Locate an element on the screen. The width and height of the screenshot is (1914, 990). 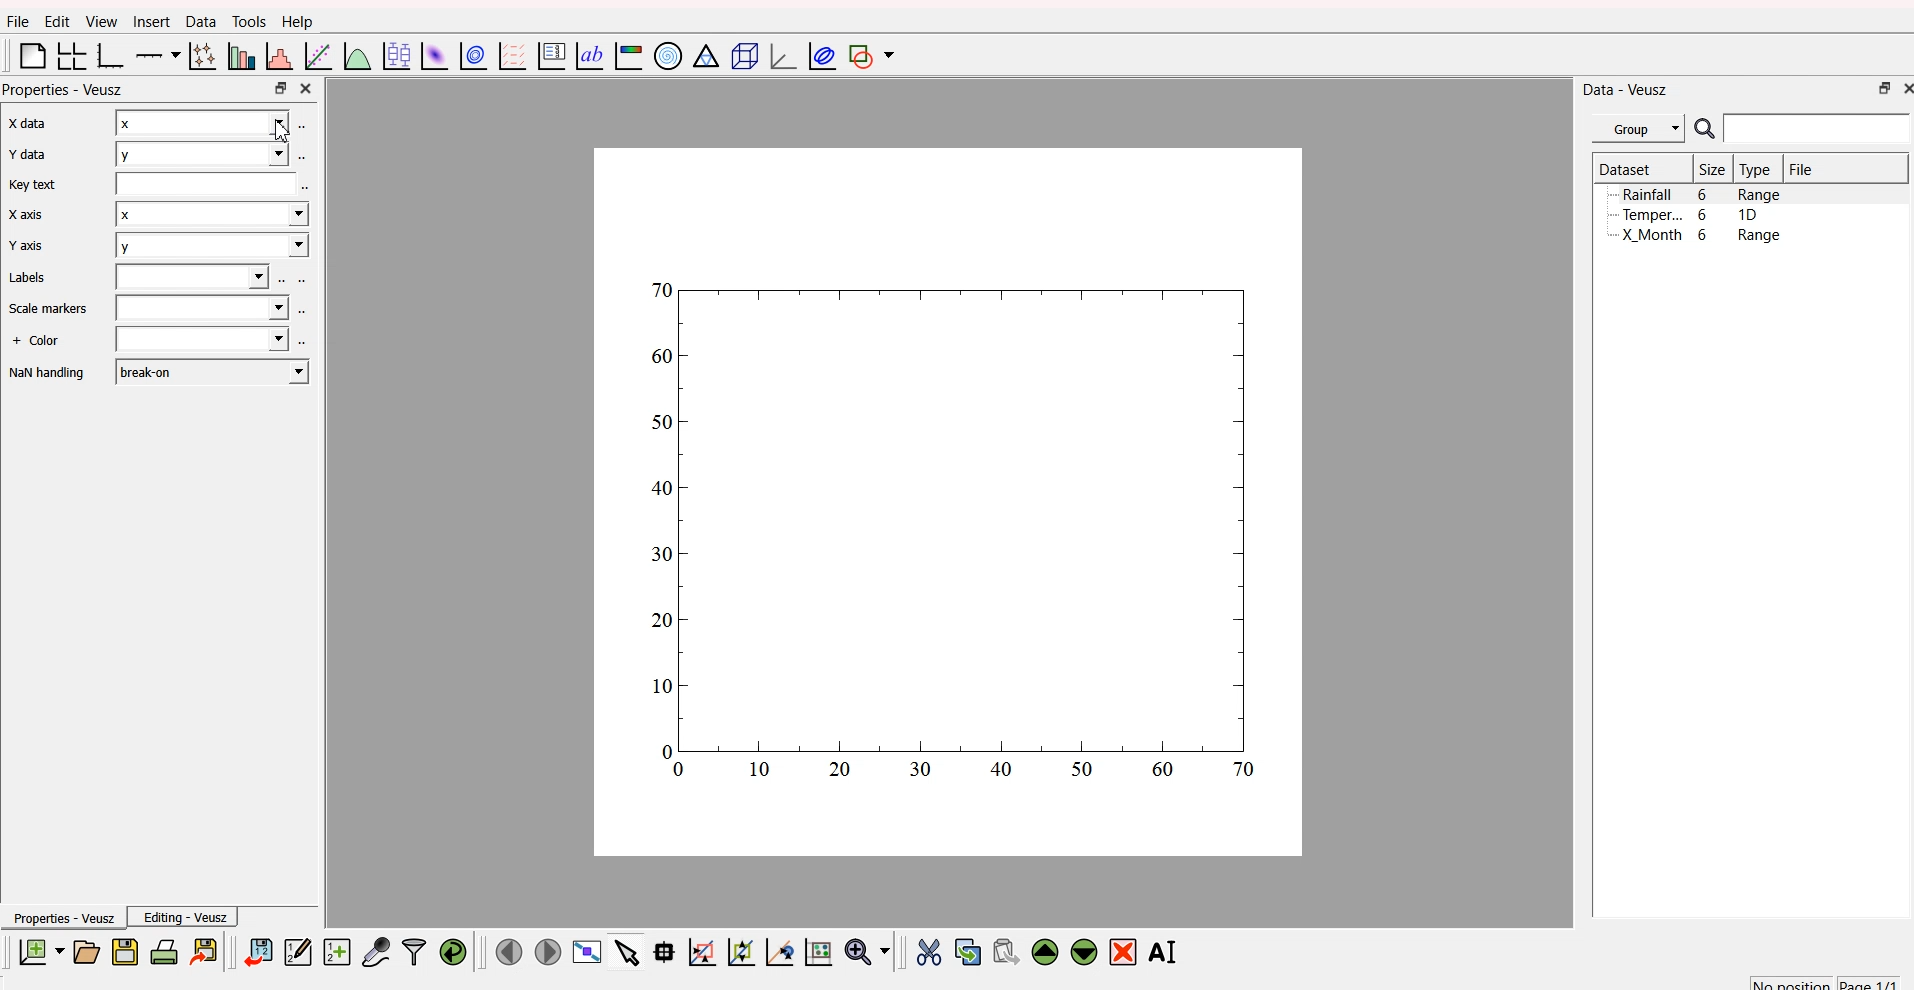
X axis is located at coordinates (28, 215).